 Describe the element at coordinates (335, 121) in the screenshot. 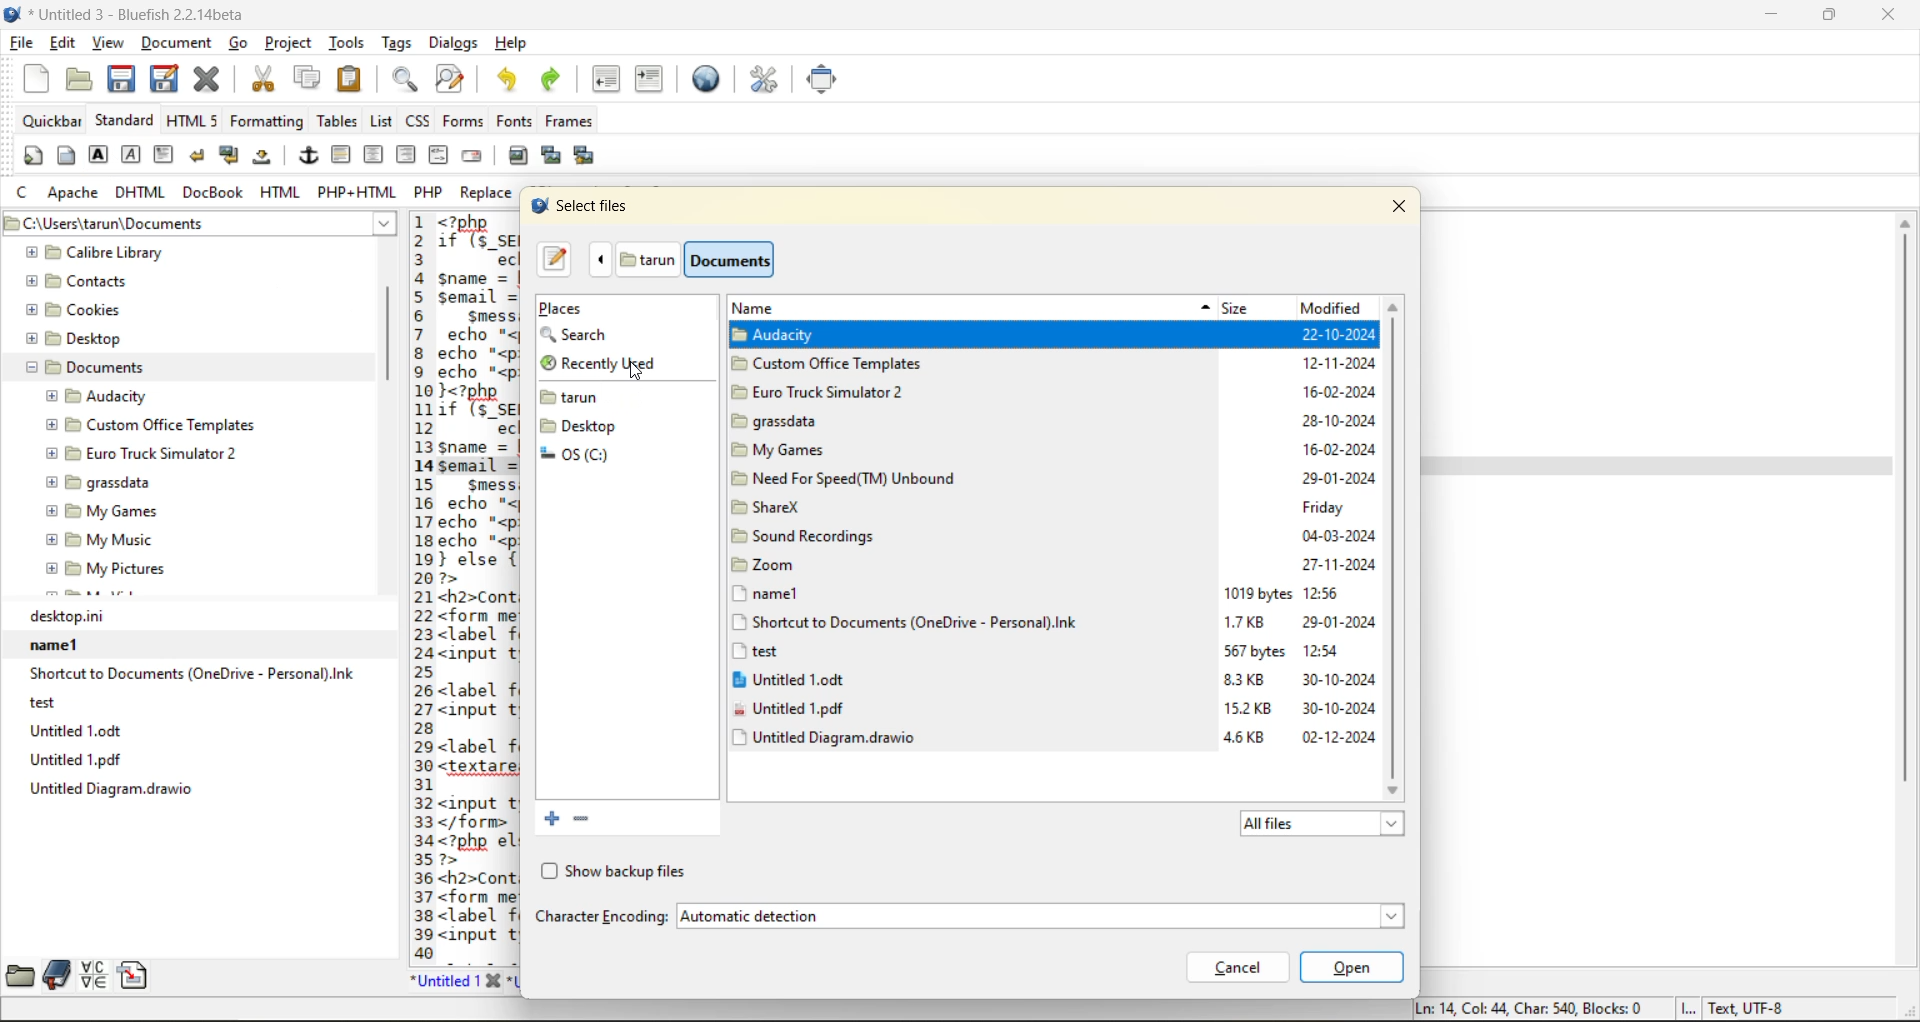

I see `tables` at that location.